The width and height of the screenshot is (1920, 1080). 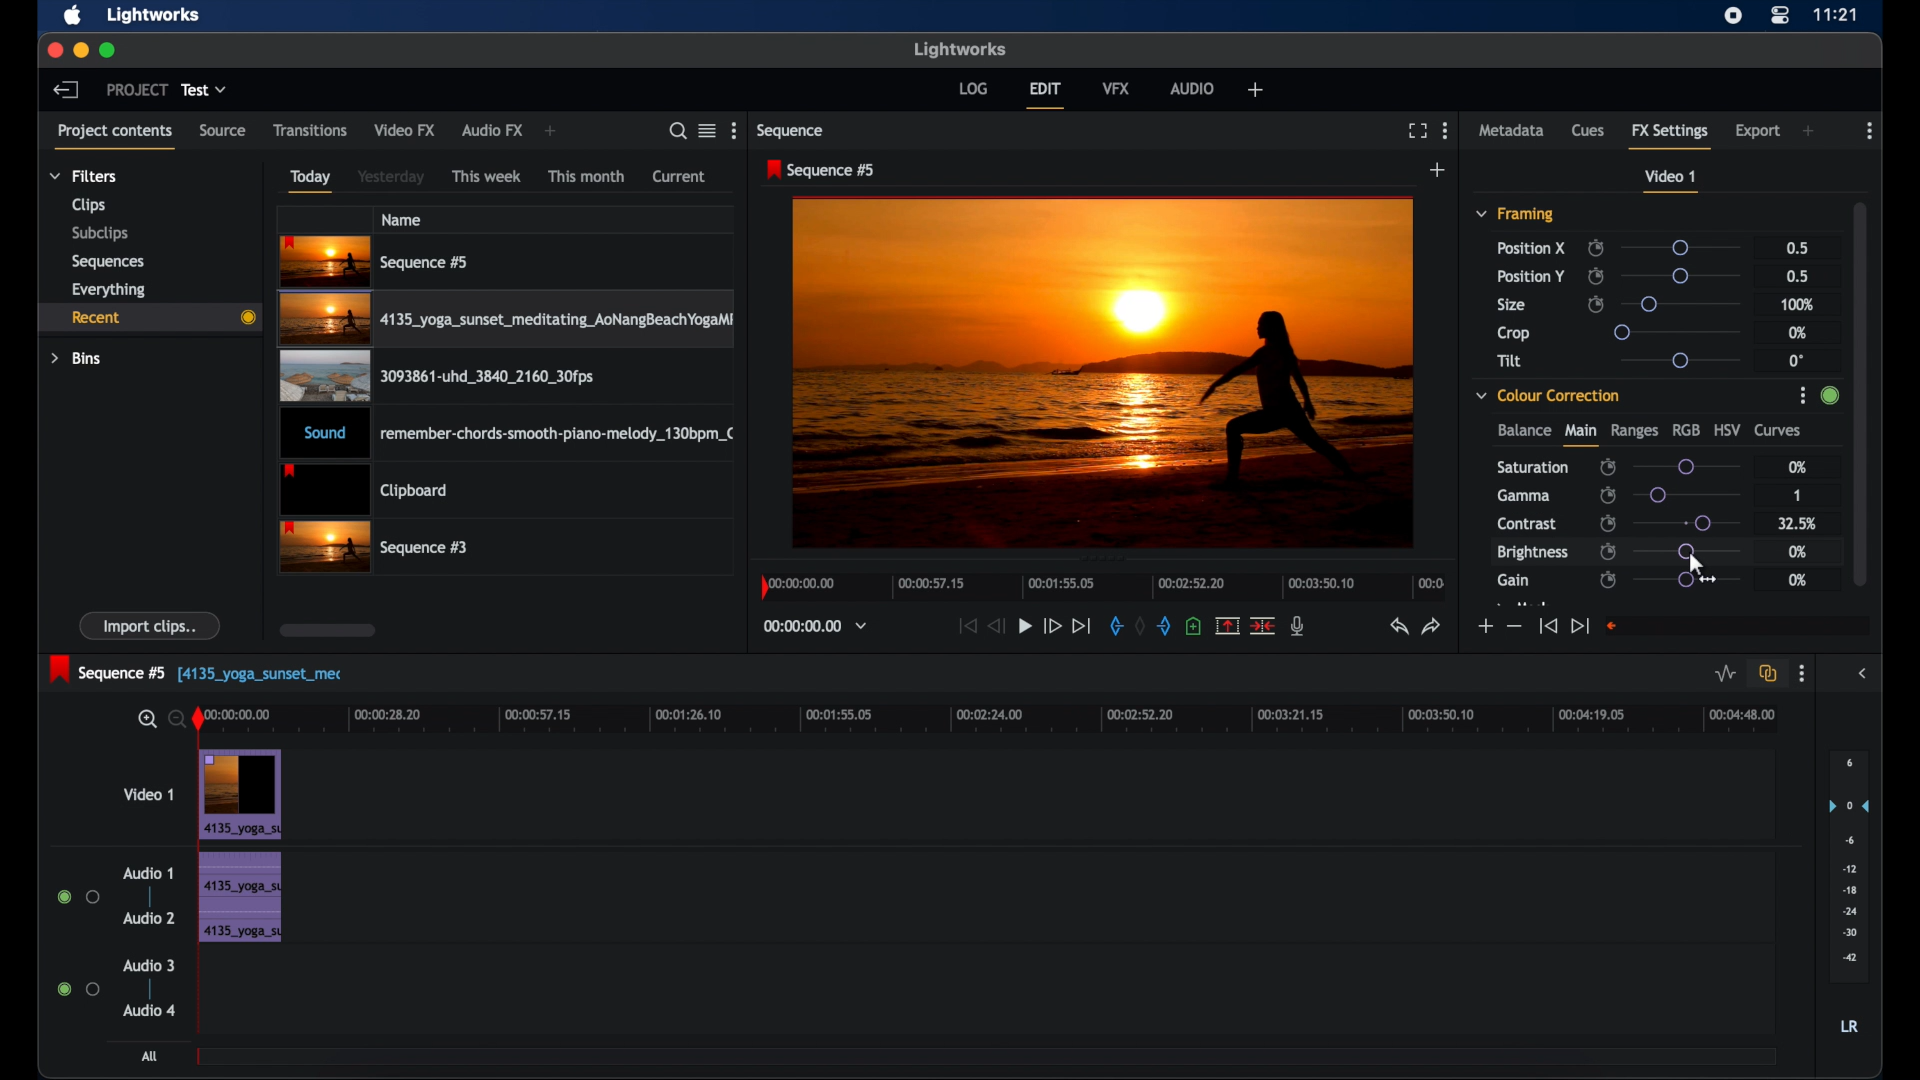 What do you see at coordinates (1726, 674) in the screenshot?
I see `toggle audio levels editing` at bounding box center [1726, 674].